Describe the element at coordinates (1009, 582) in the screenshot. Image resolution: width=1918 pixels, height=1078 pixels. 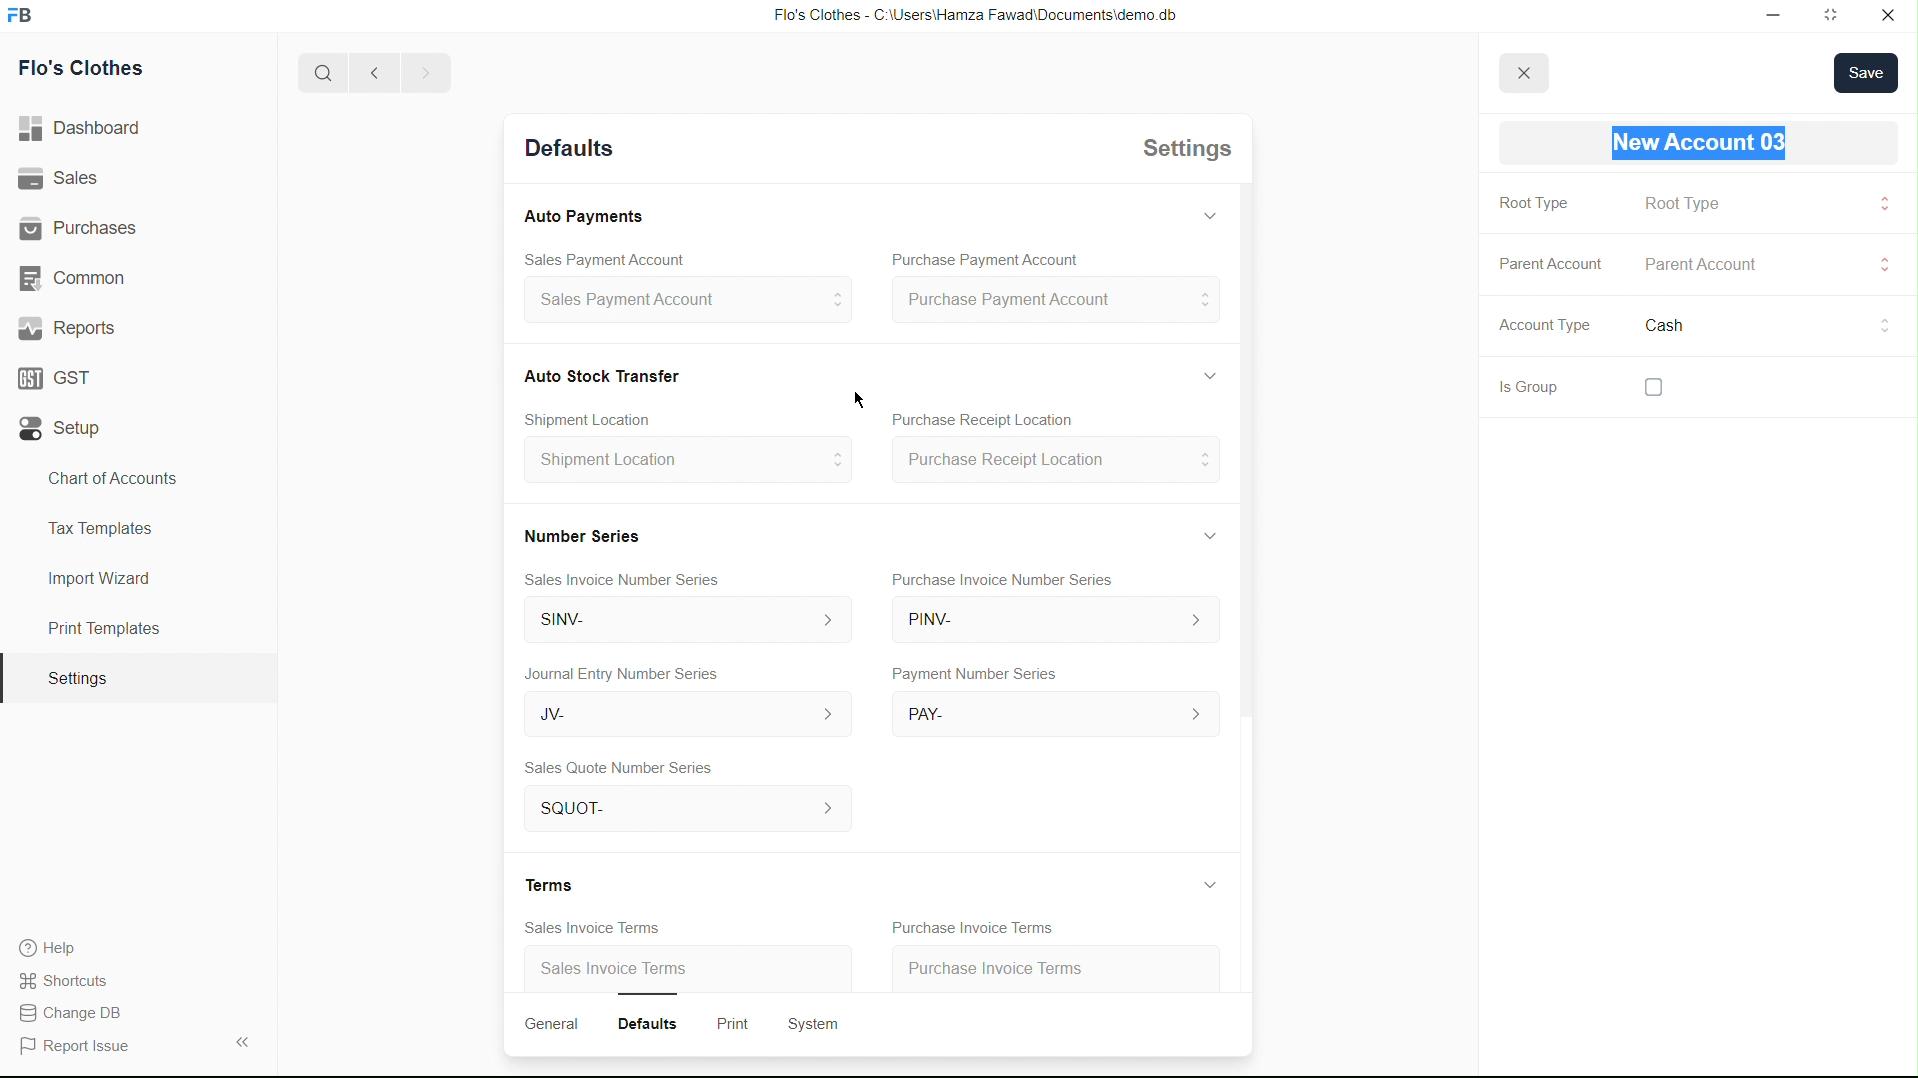
I see `Purchase Invoice Number Series` at that location.